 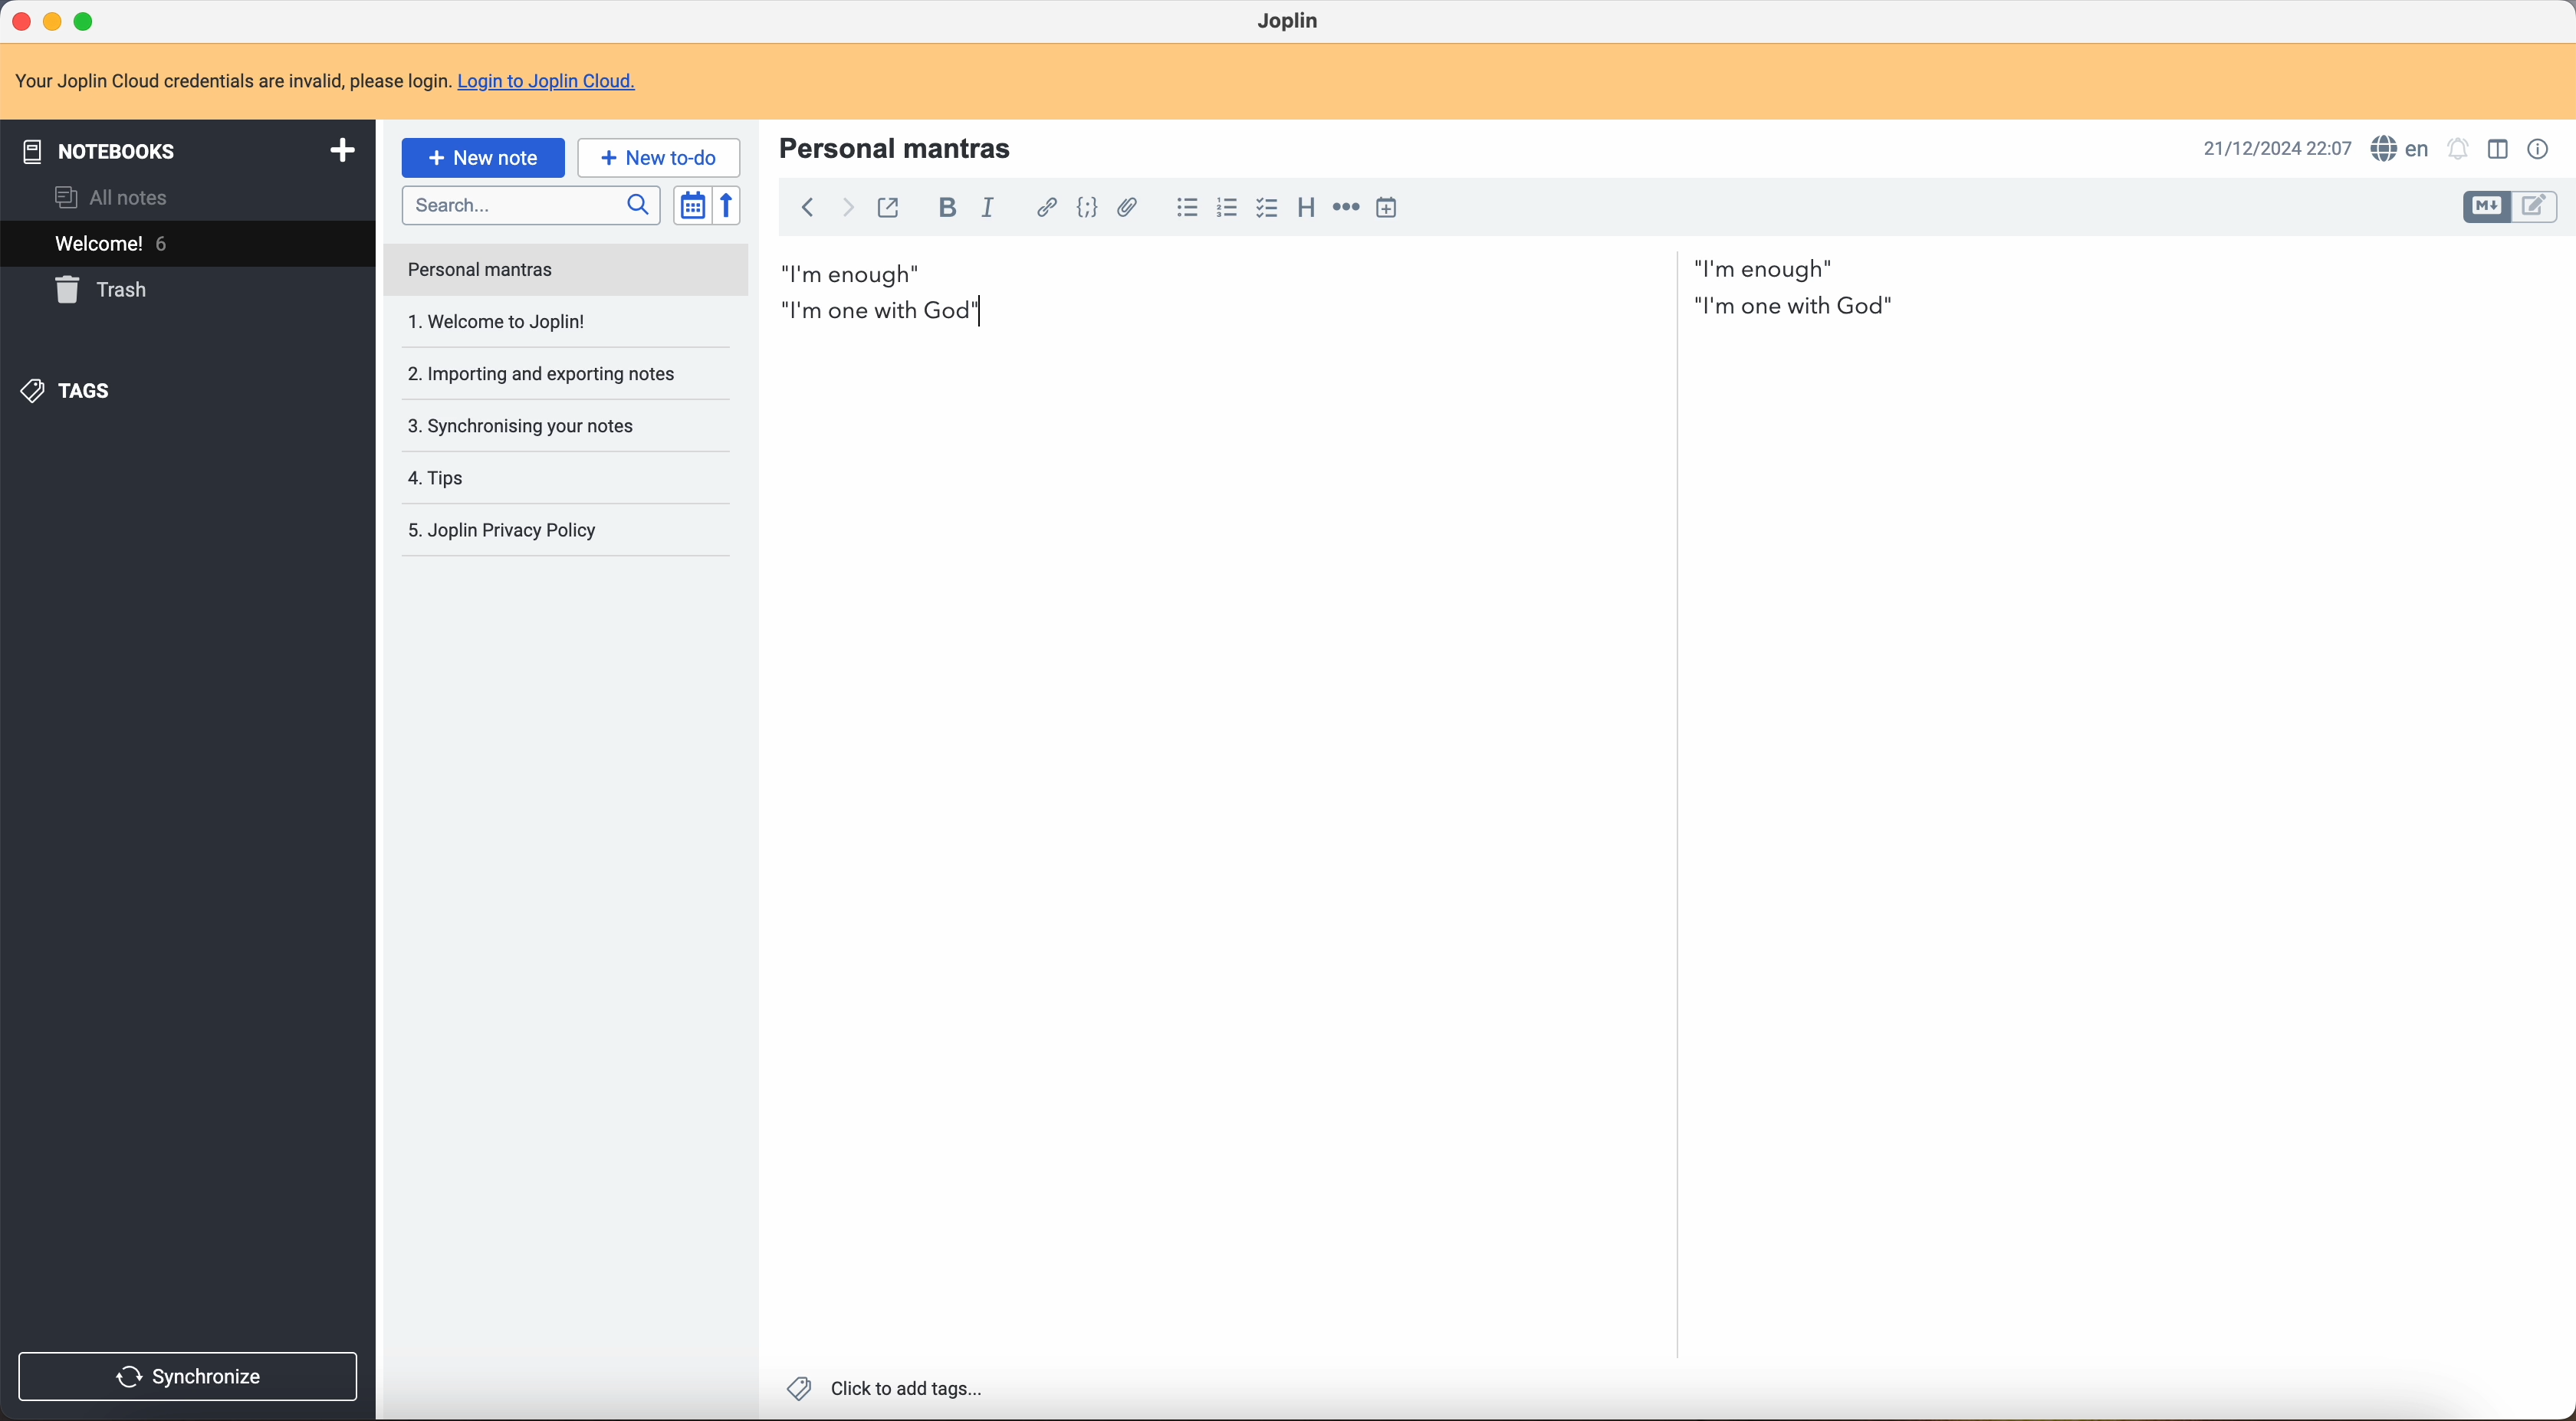 What do you see at coordinates (509, 477) in the screenshot?
I see `Joplin privacy policy` at bounding box center [509, 477].